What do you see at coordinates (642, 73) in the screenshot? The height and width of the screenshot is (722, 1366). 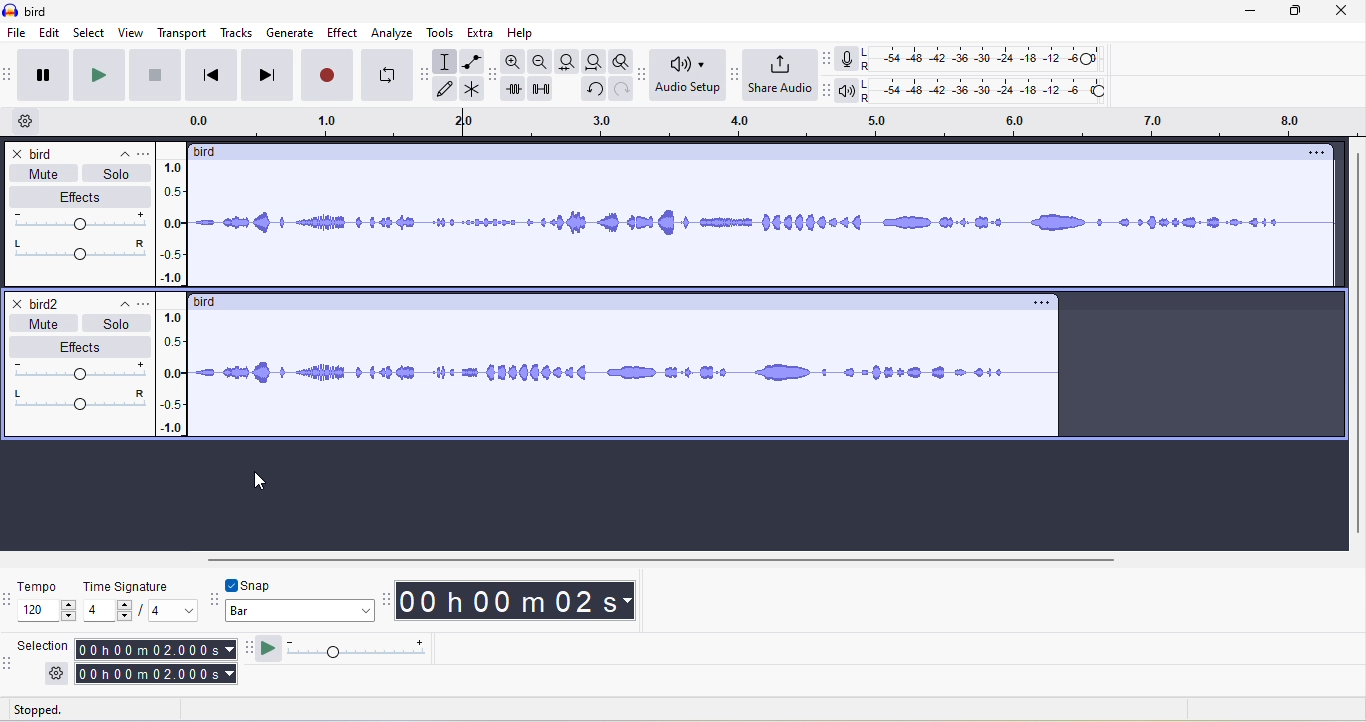 I see `audacity audio setup toolbar` at bounding box center [642, 73].